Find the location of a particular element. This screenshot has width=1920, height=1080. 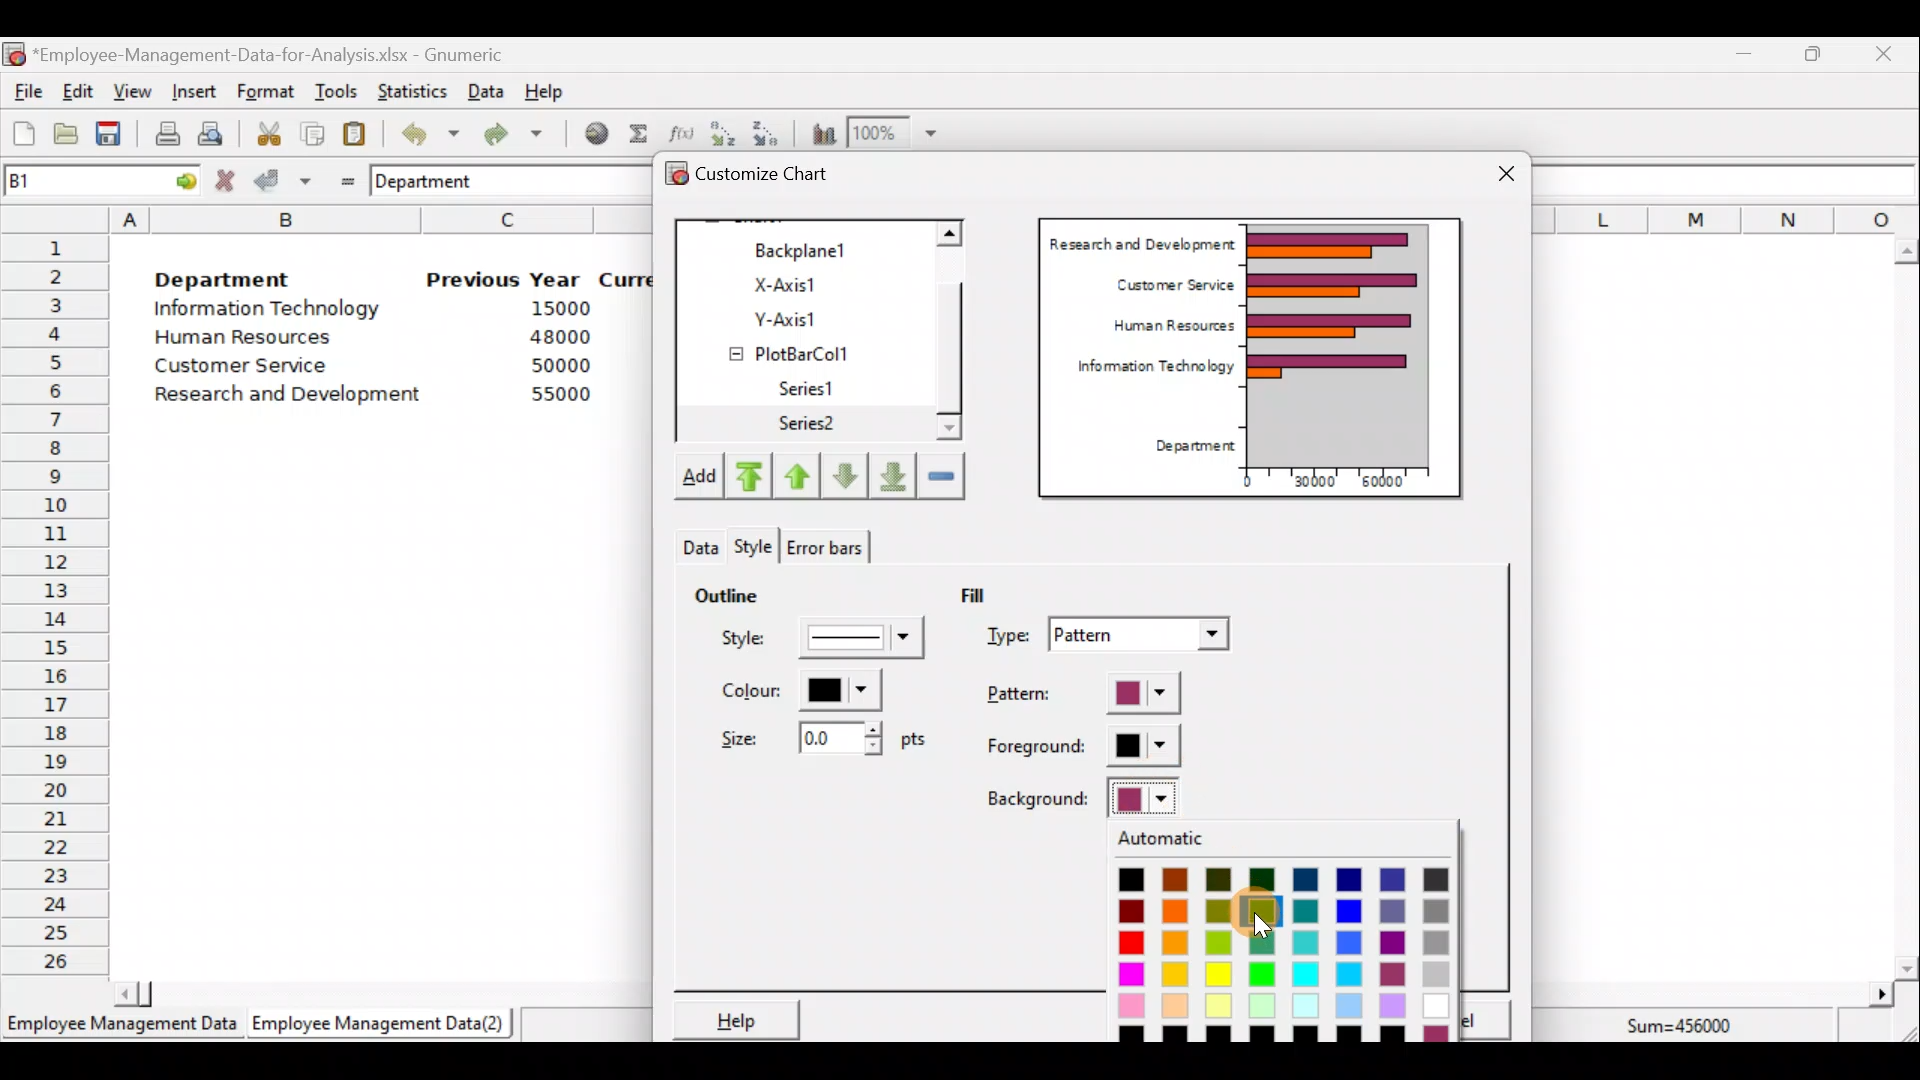

Research and Development is located at coordinates (295, 397).